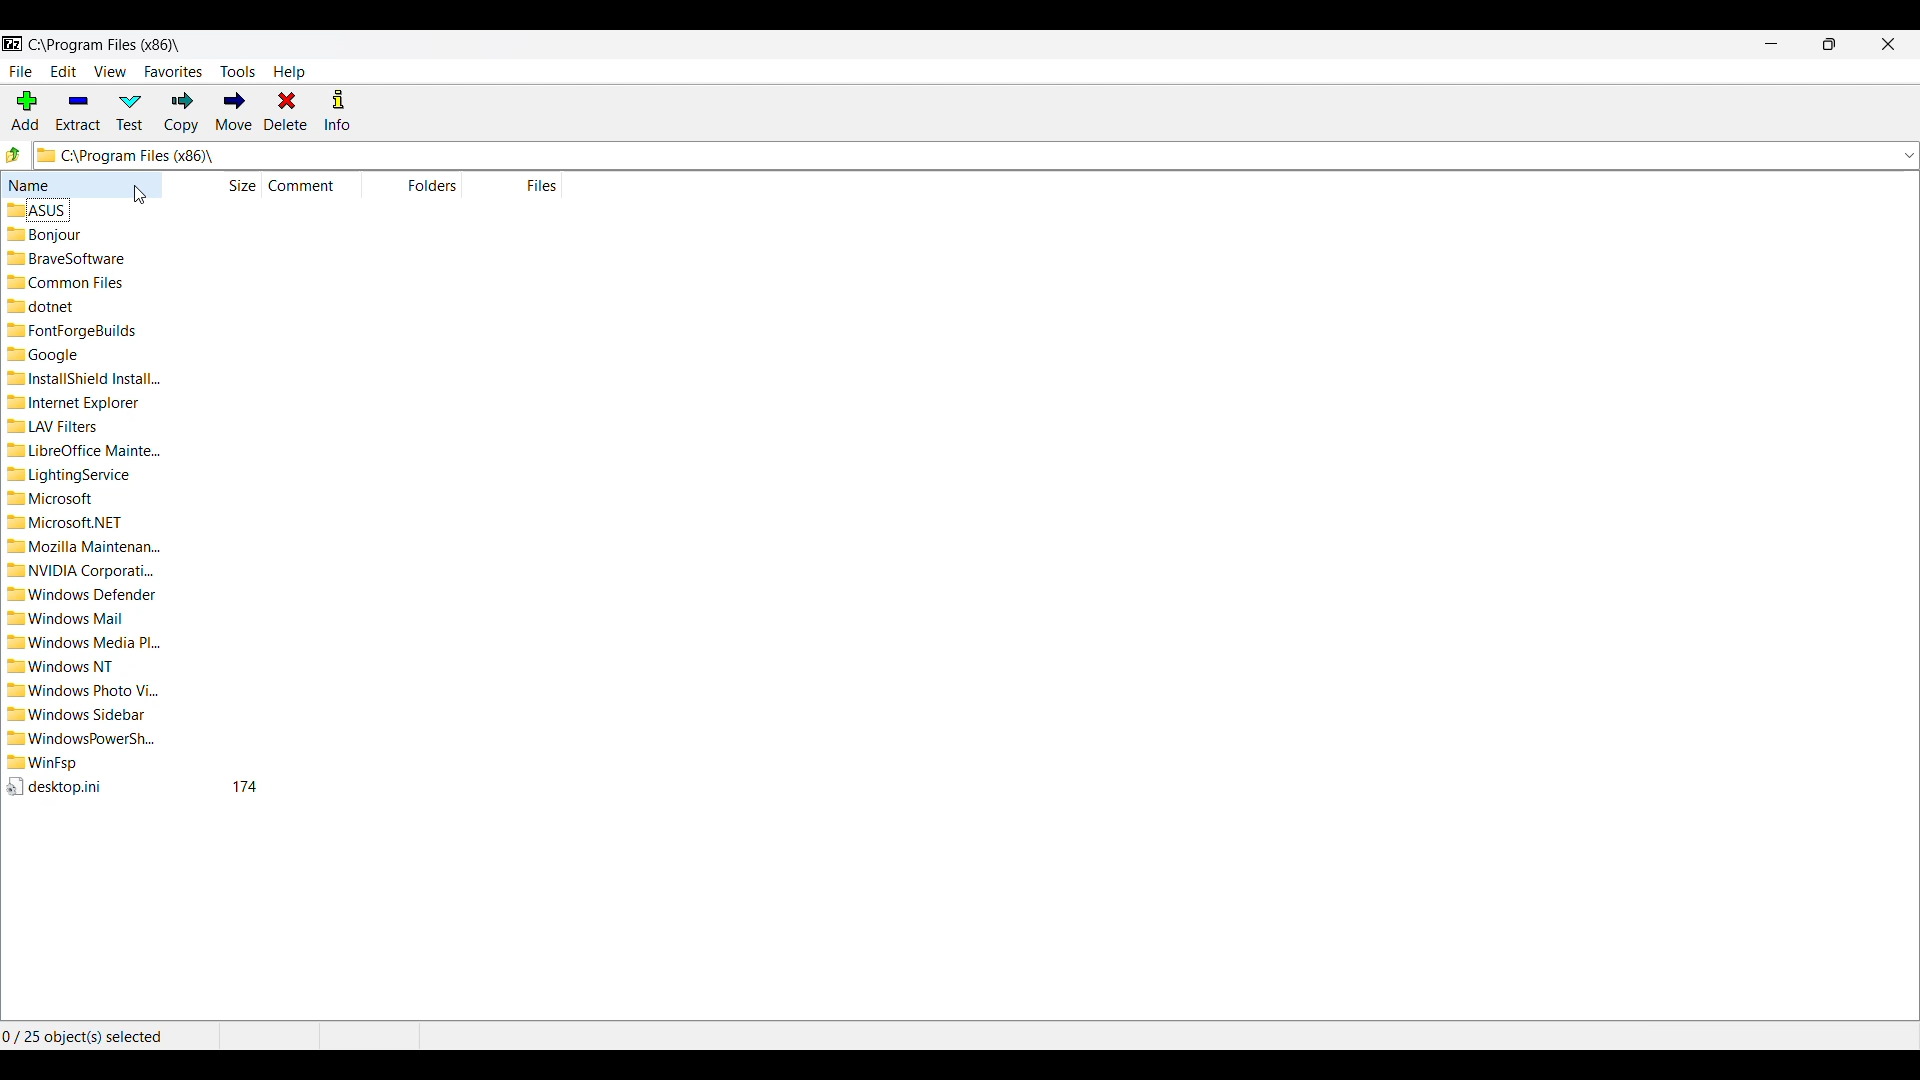 The image size is (1920, 1080). Describe the element at coordinates (309, 185) in the screenshot. I see `Comment column` at that location.